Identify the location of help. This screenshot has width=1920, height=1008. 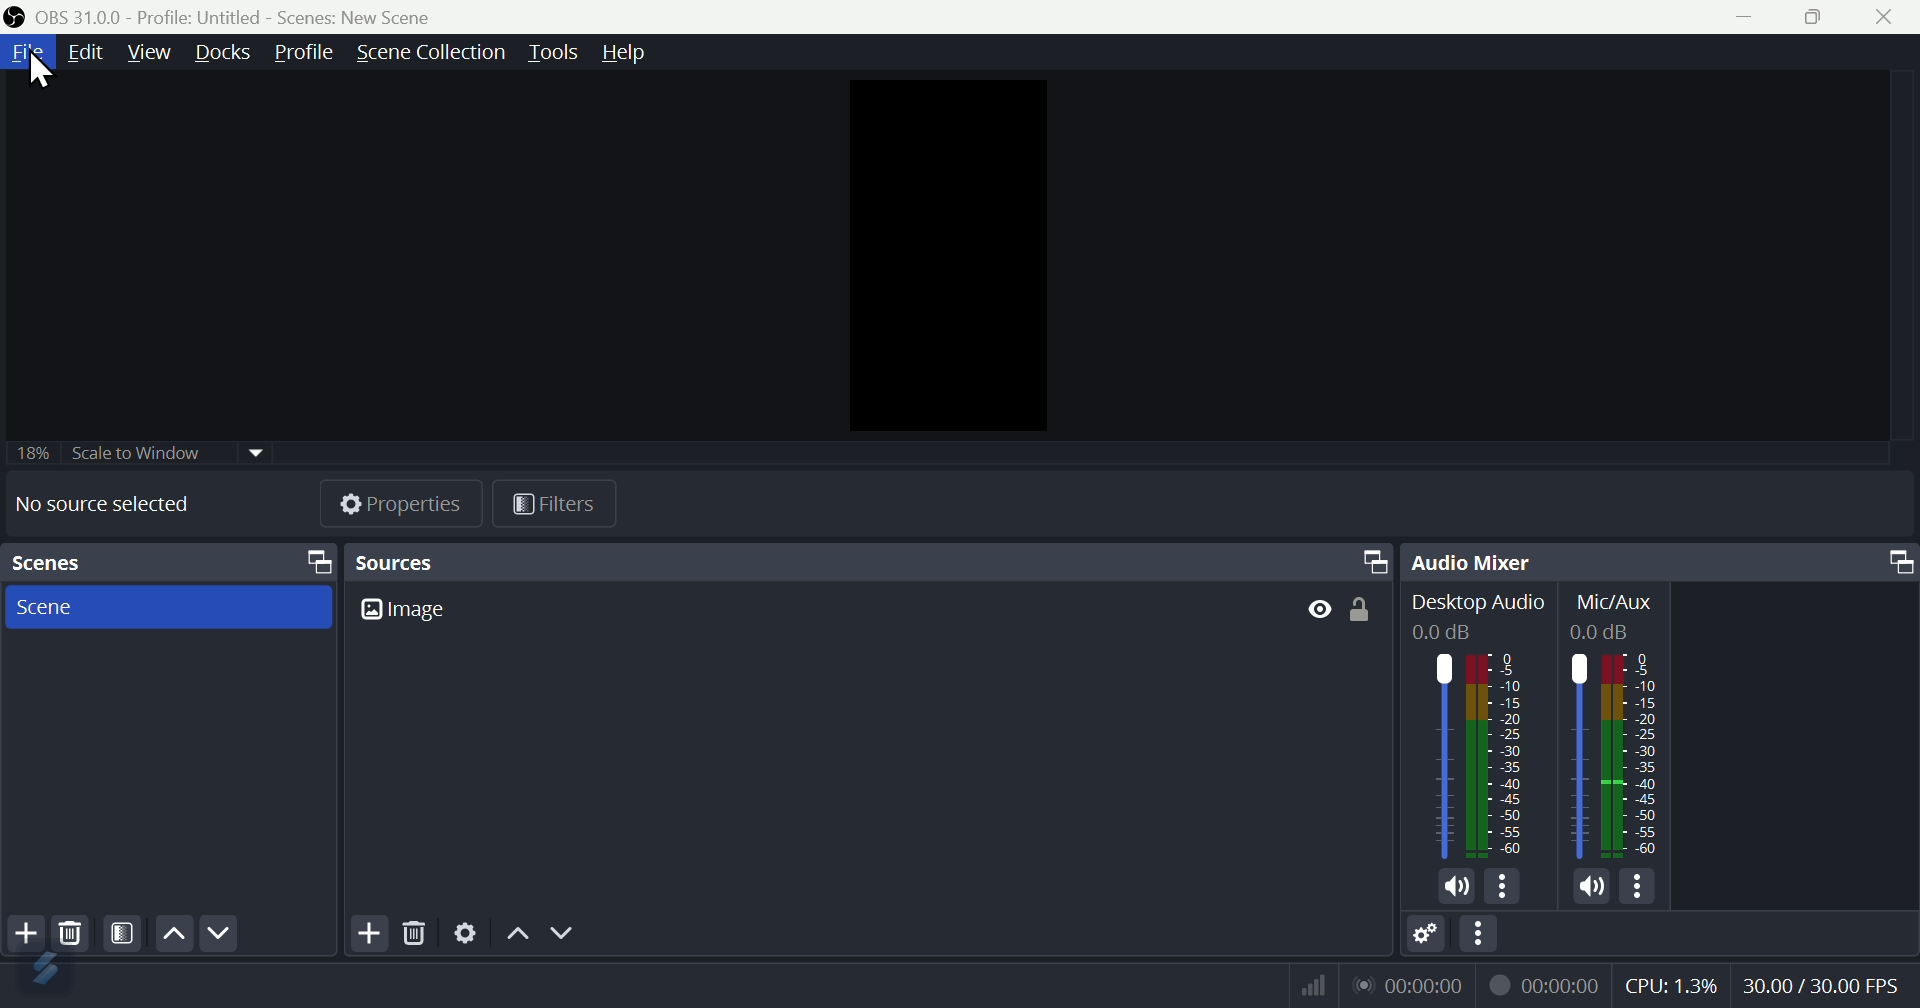
(629, 53).